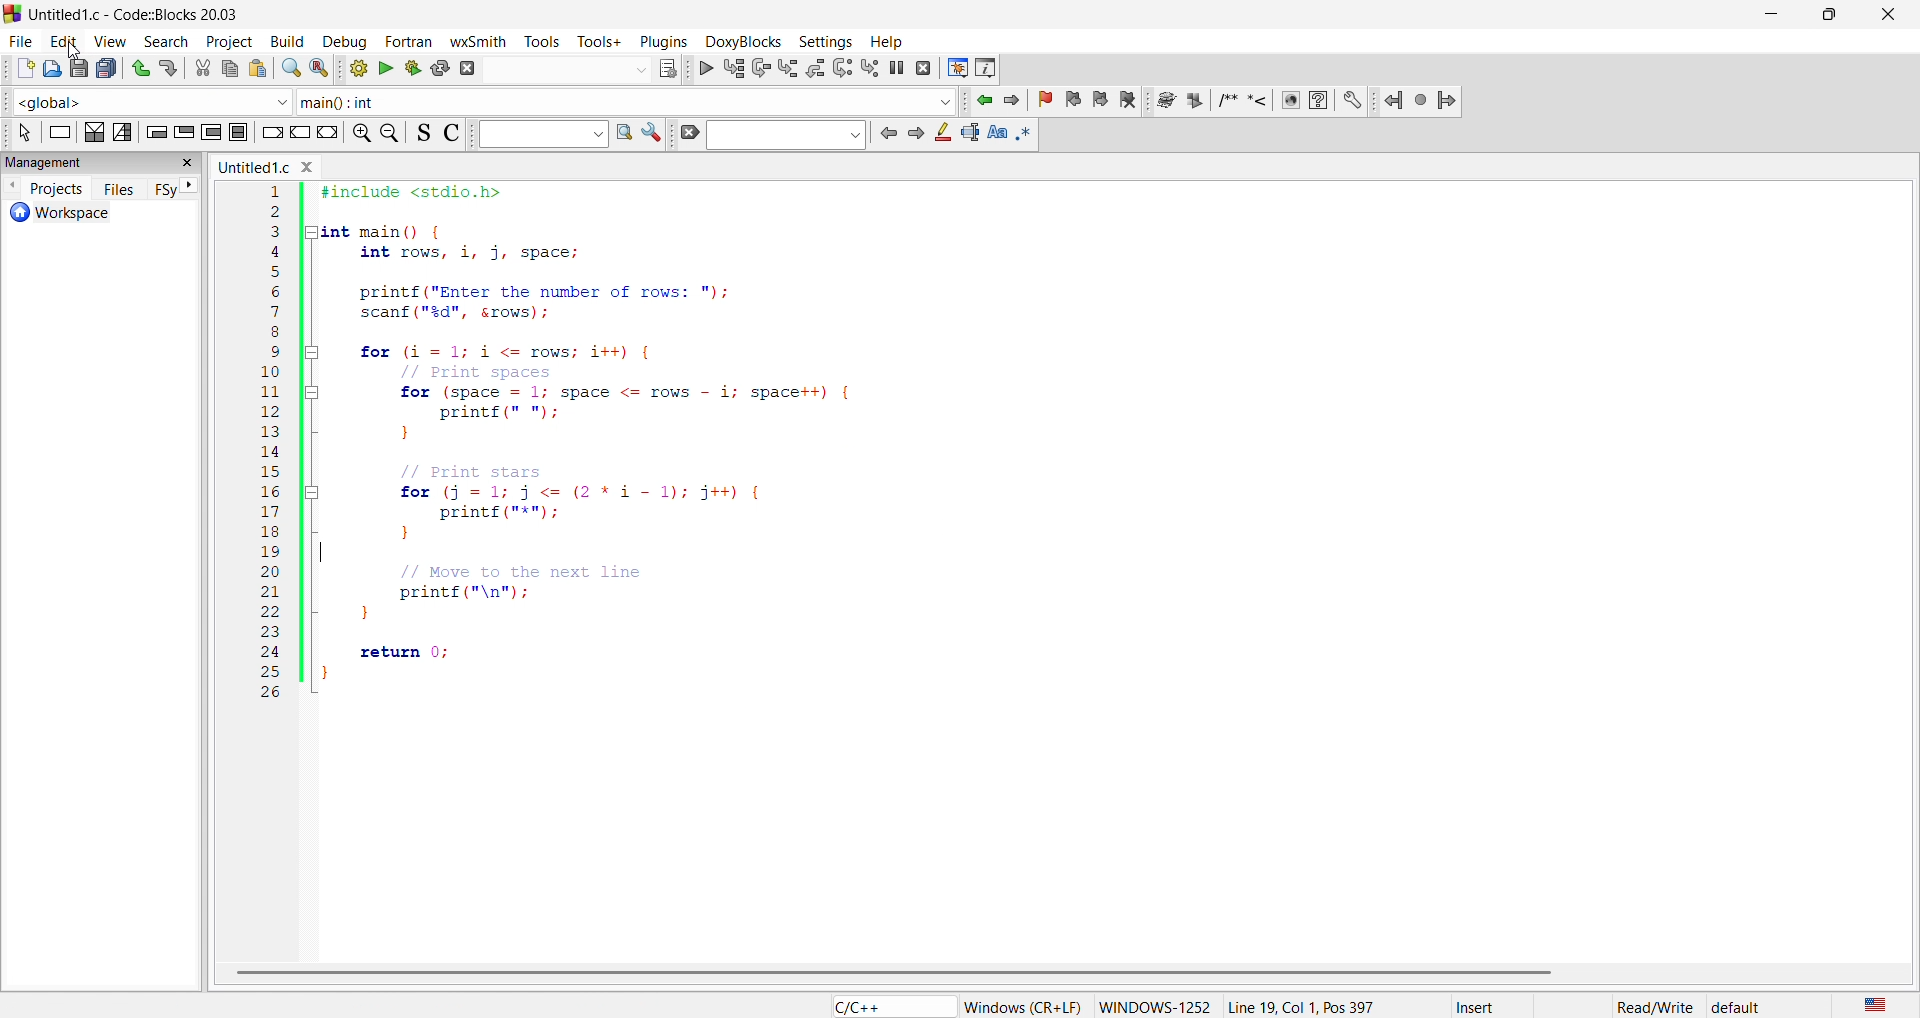  What do you see at coordinates (230, 69) in the screenshot?
I see `copy` at bounding box center [230, 69].